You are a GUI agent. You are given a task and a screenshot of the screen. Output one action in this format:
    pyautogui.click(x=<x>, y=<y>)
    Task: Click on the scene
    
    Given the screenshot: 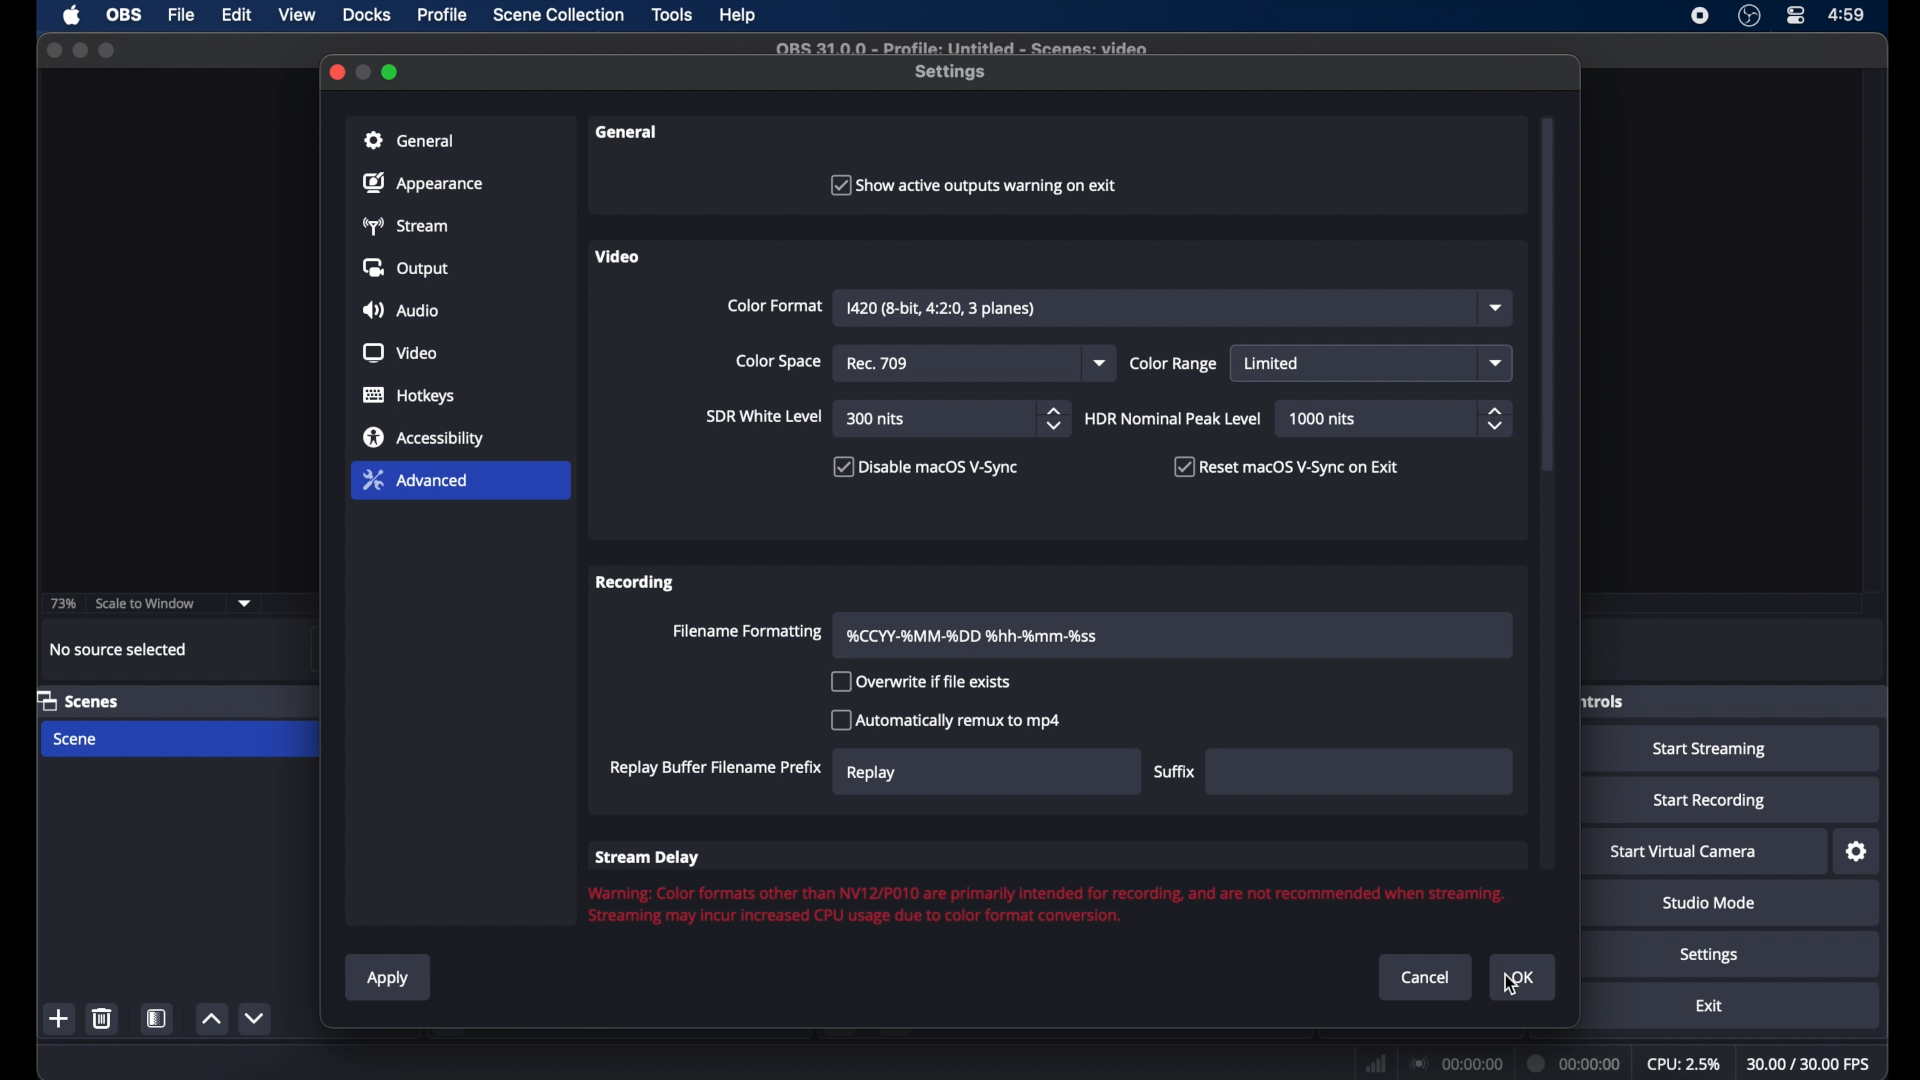 What is the action you would take?
    pyautogui.click(x=76, y=739)
    